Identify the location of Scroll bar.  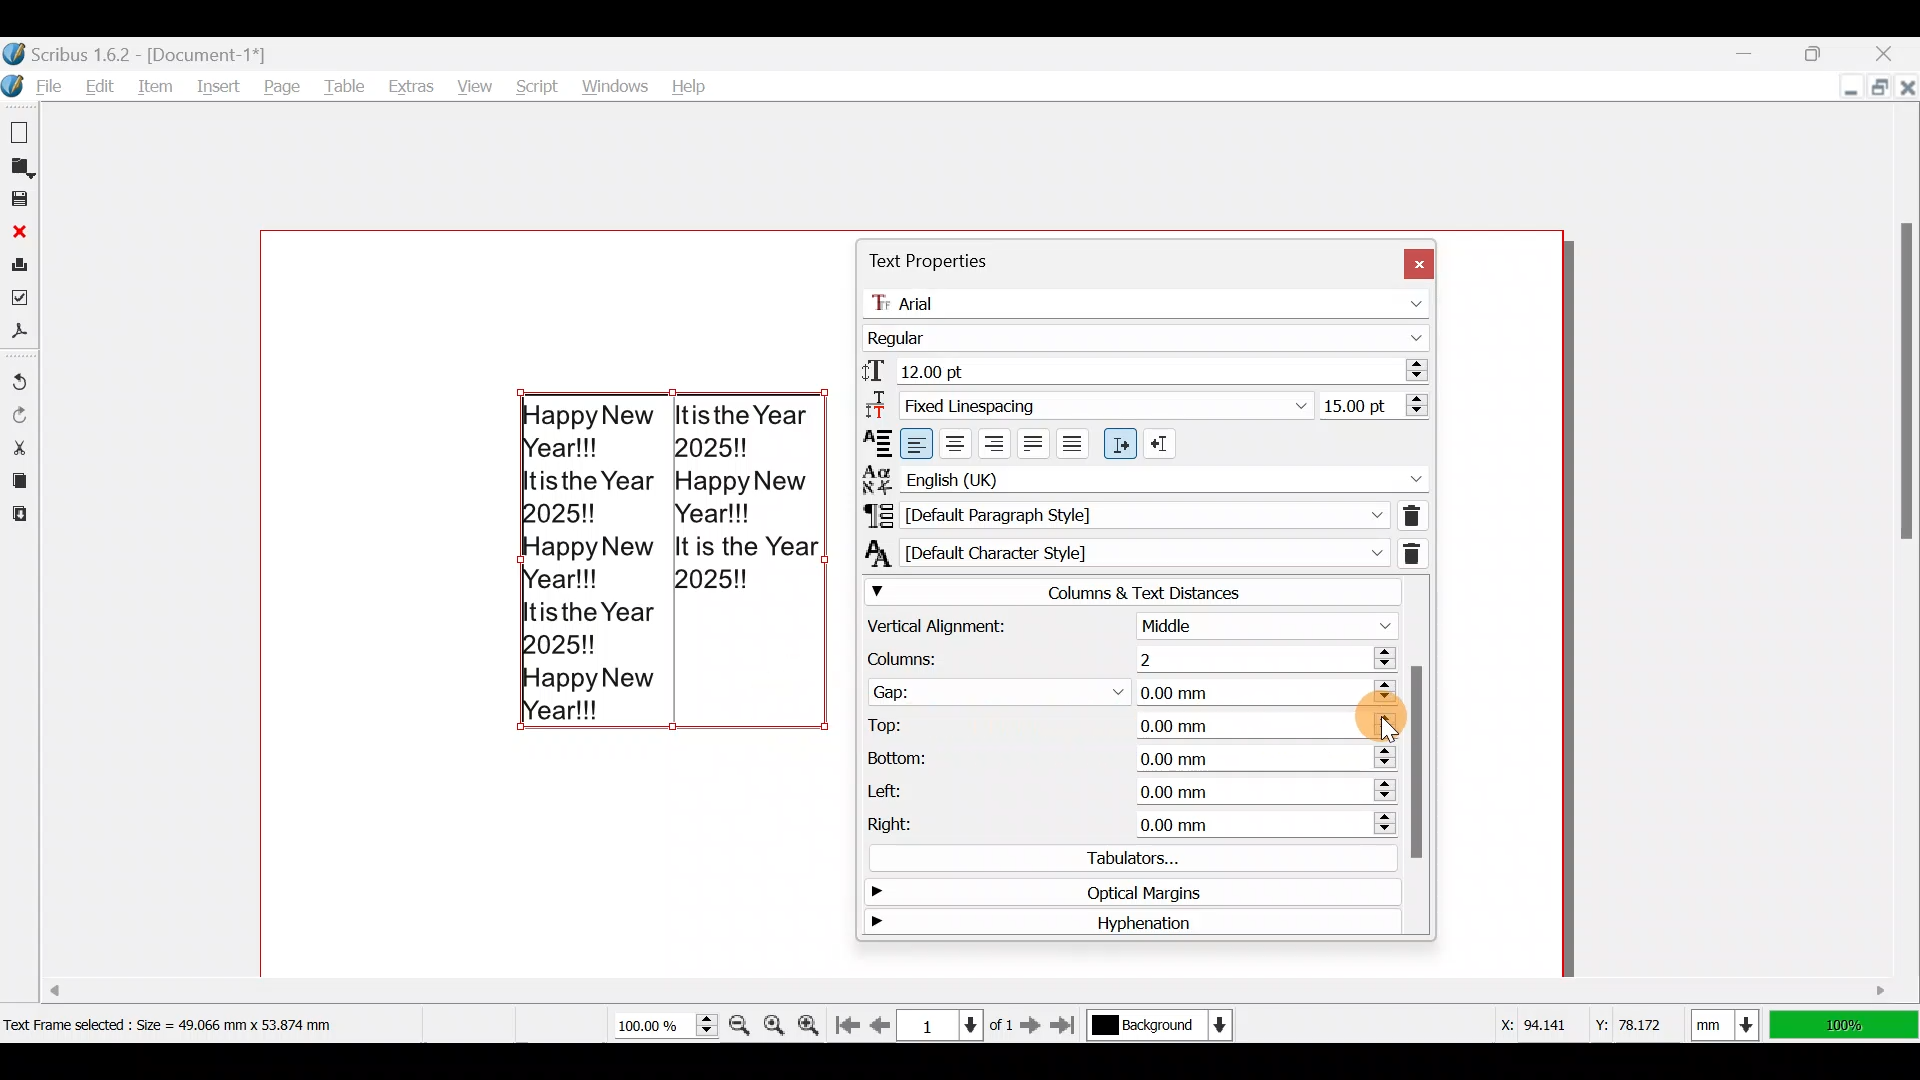
(808, 982).